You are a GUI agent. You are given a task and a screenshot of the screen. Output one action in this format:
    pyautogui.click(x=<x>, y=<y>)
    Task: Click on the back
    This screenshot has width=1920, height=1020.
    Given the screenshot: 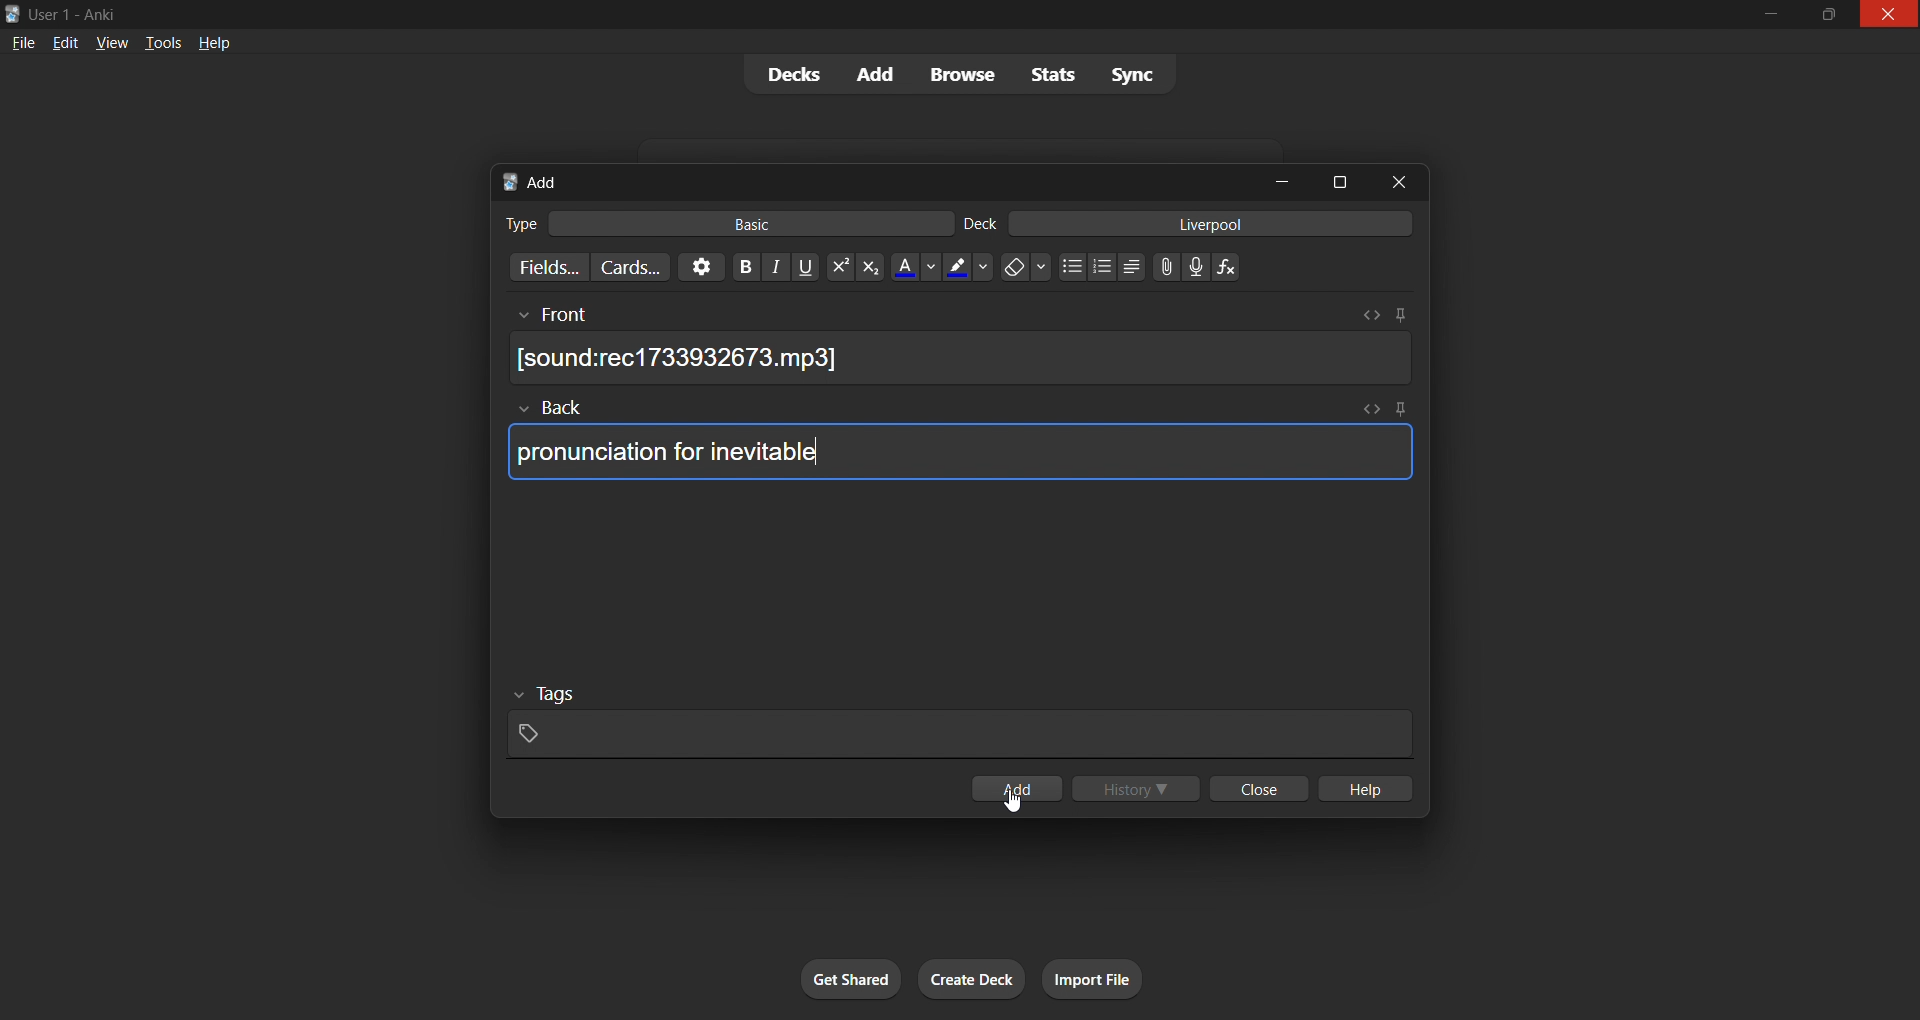 What is the action you would take?
    pyautogui.click(x=955, y=407)
    